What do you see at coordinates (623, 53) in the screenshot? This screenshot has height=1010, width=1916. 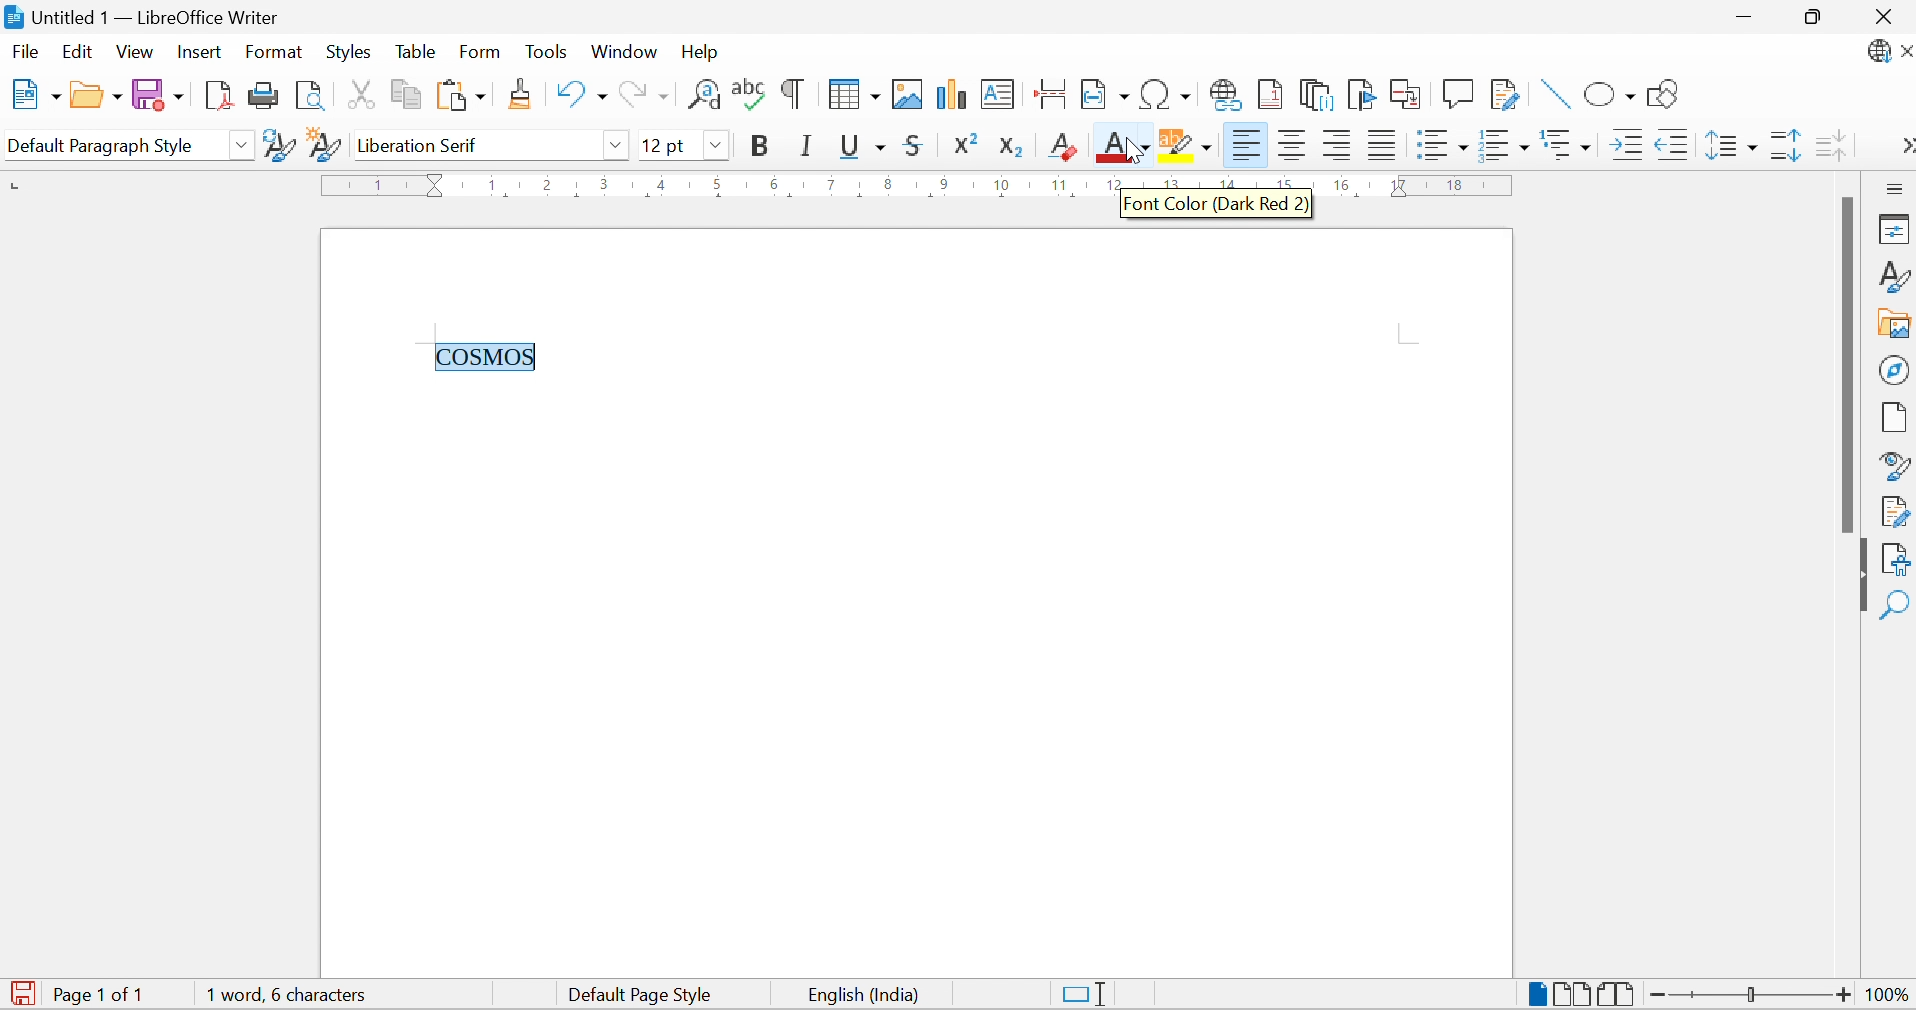 I see `Window` at bounding box center [623, 53].